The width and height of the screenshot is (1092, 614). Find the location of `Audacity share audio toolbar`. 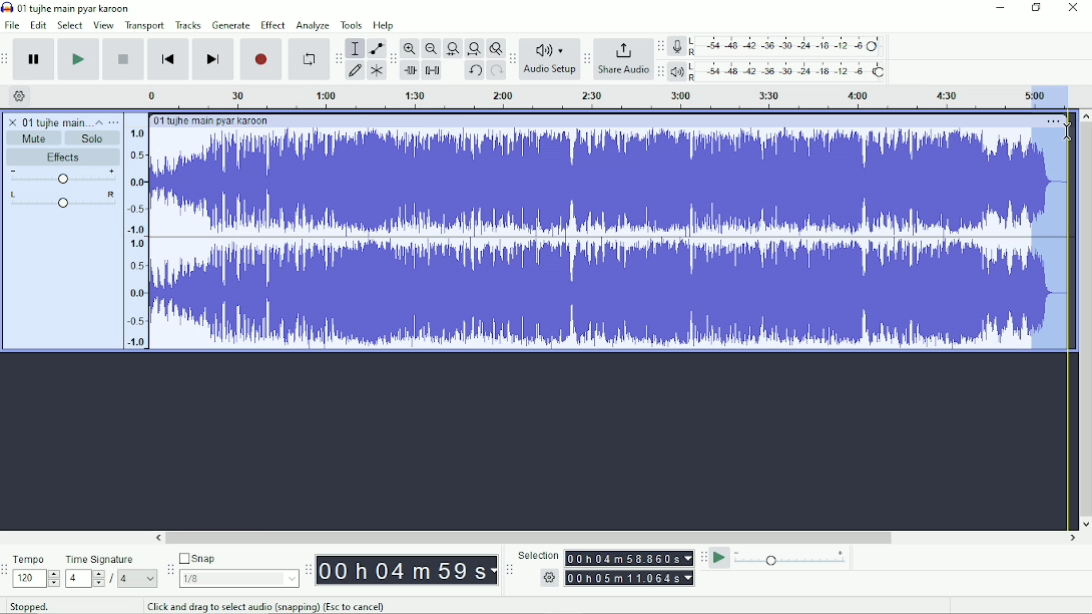

Audacity share audio toolbar is located at coordinates (588, 58).